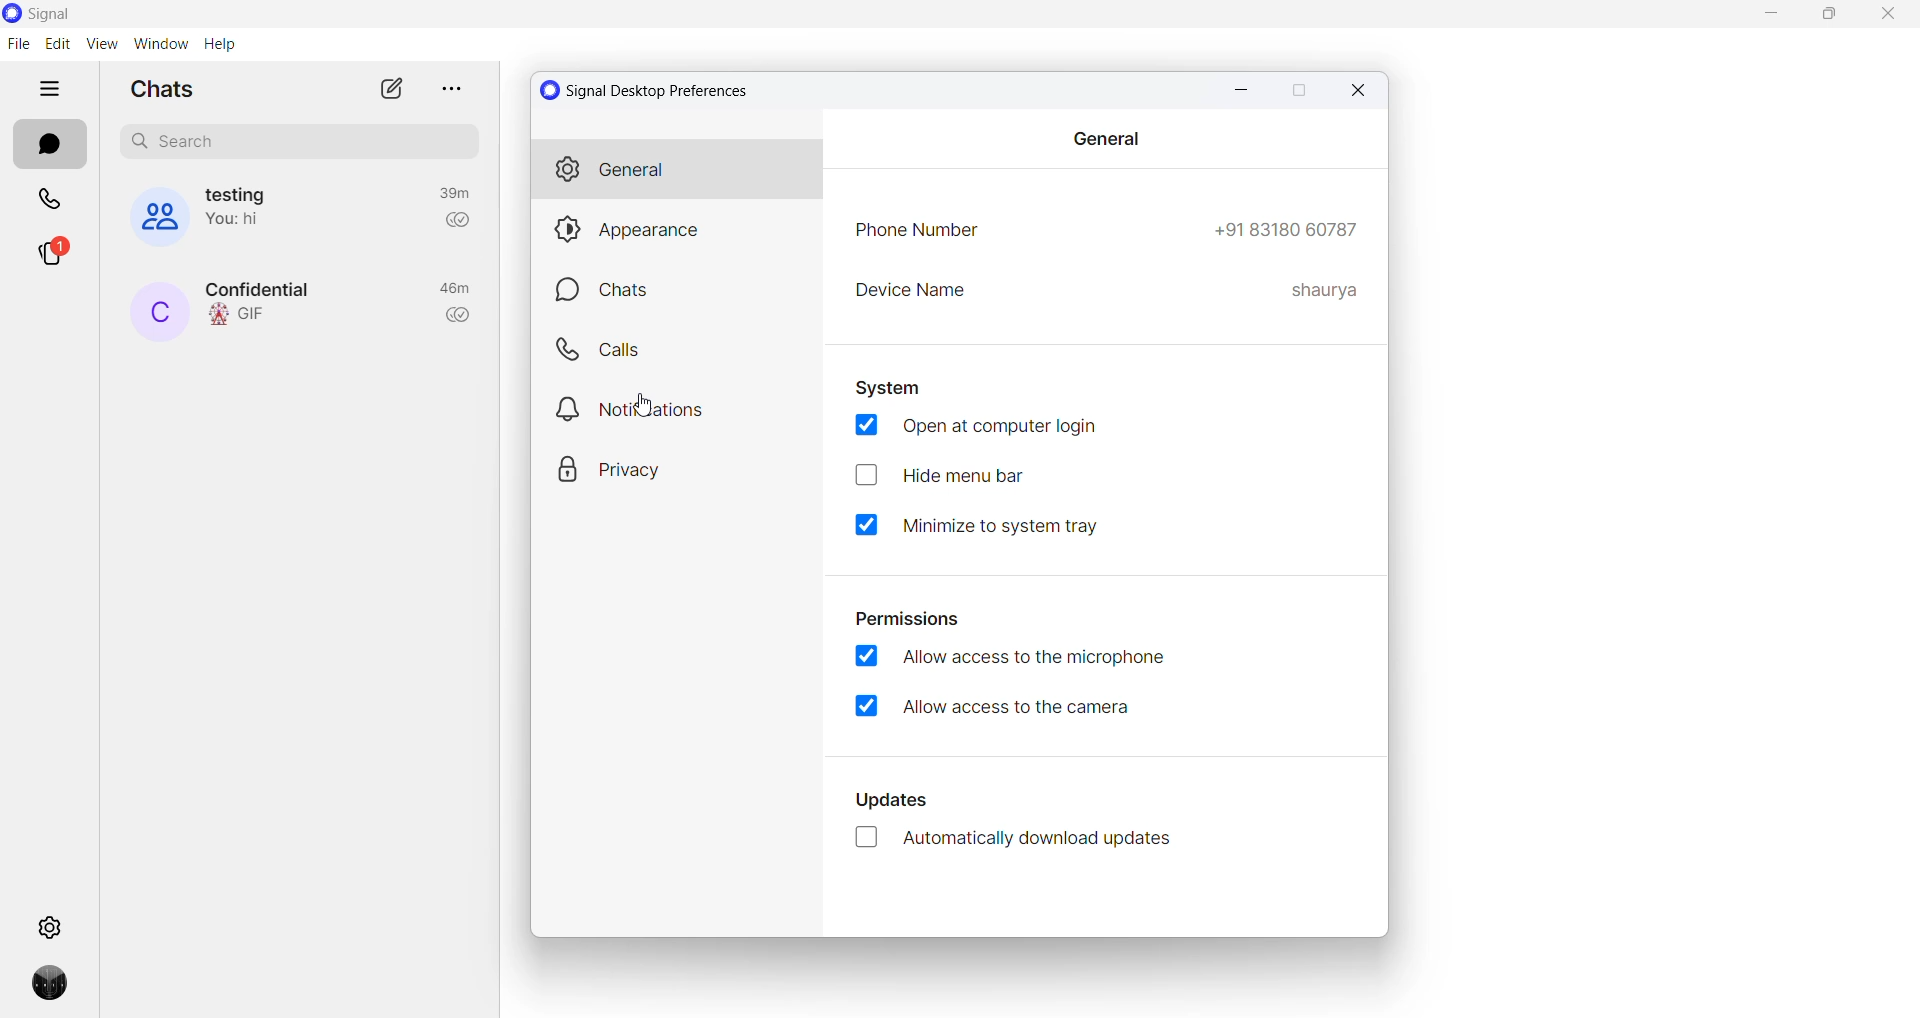 This screenshot has height=1018, width=1920. Describe the element at coordinates (455, 290) in the screenshot. I see `last active time` at that location.